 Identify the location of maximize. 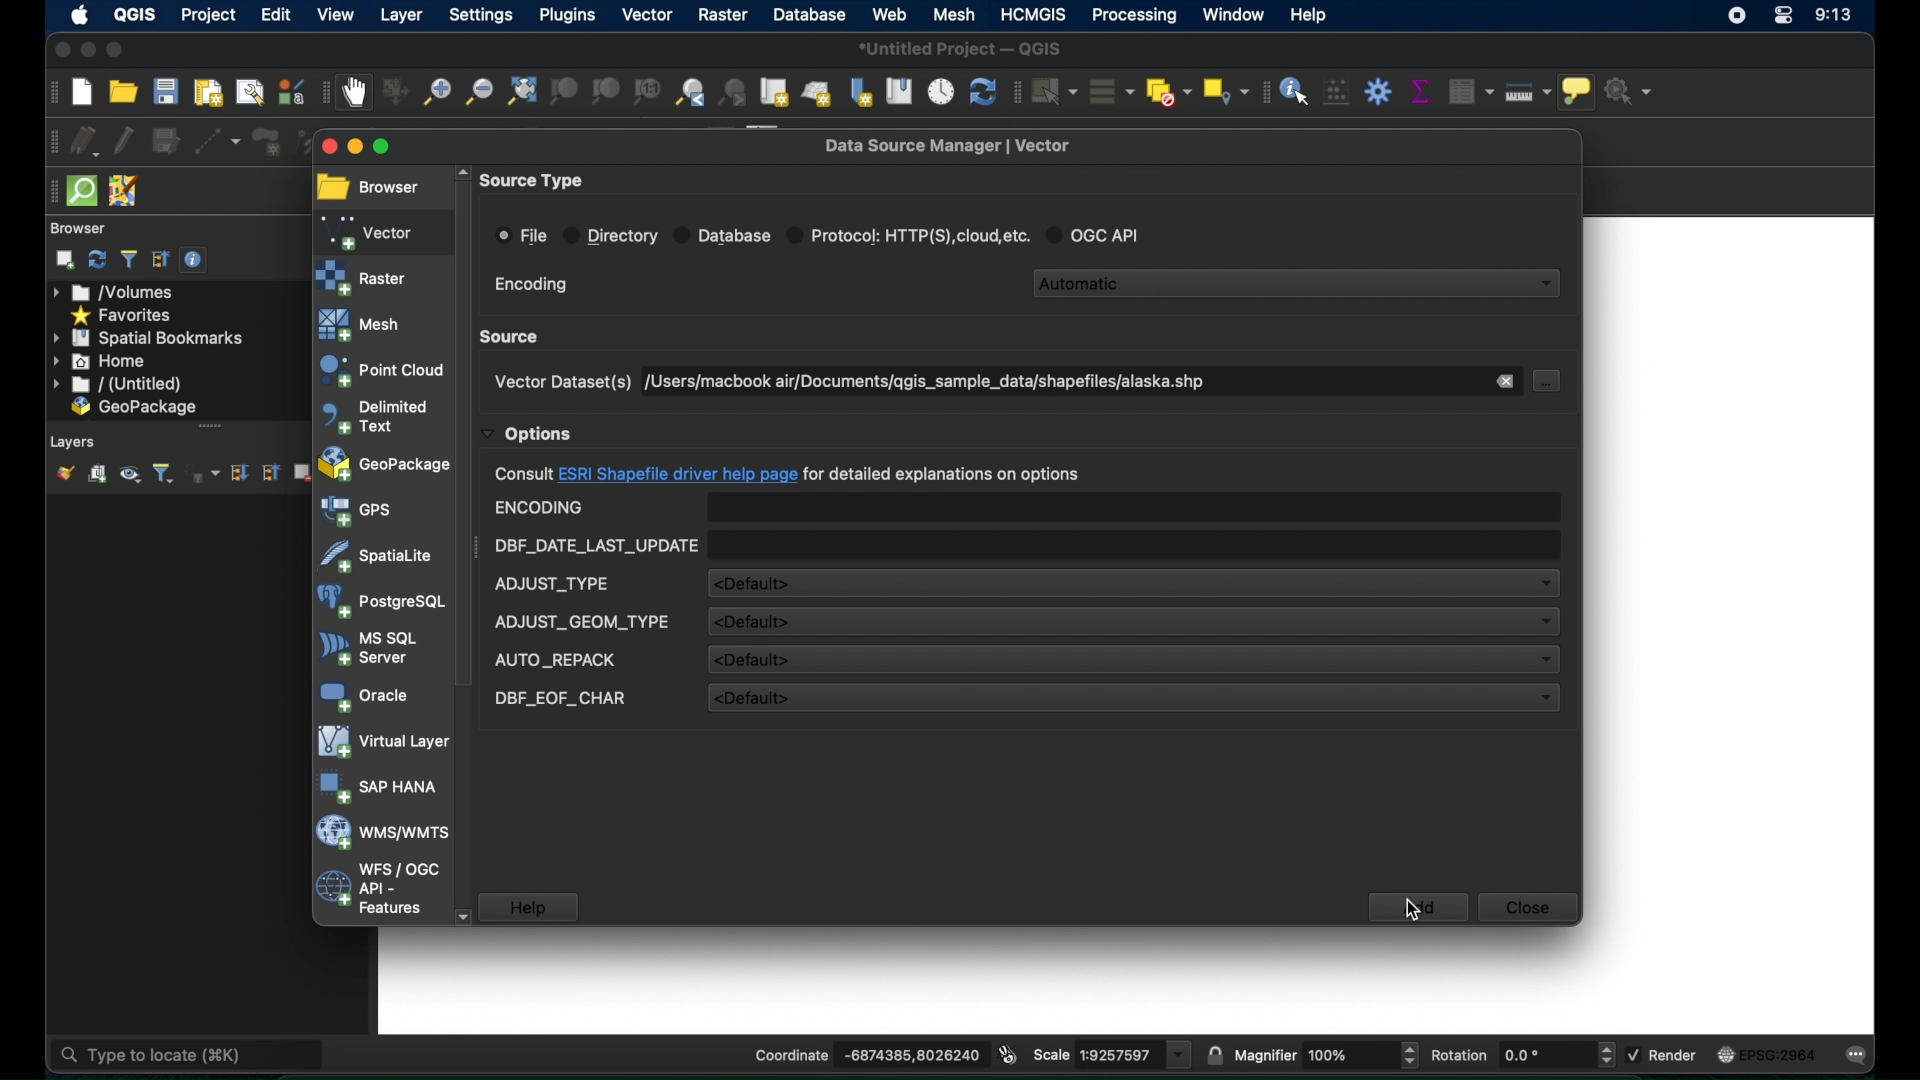
(118, 50).